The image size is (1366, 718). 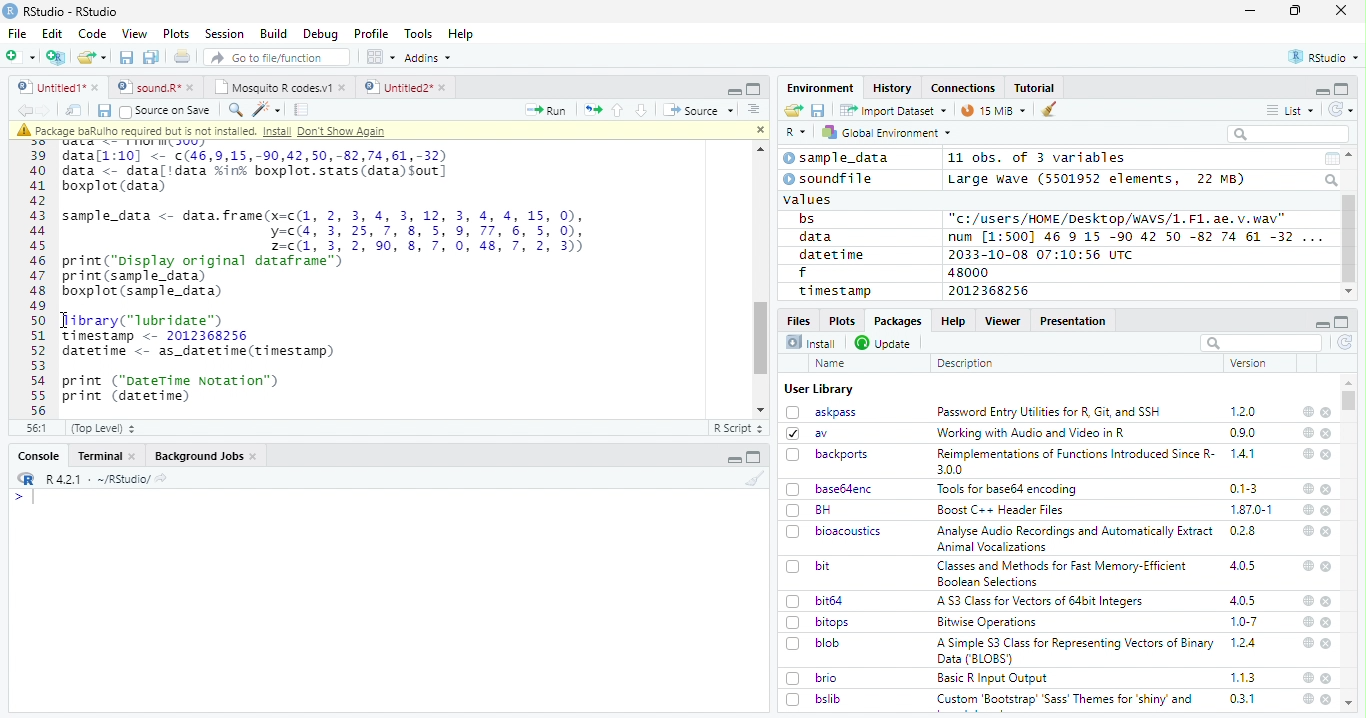 I want to click on soundfile, so click(x=829, y=179).